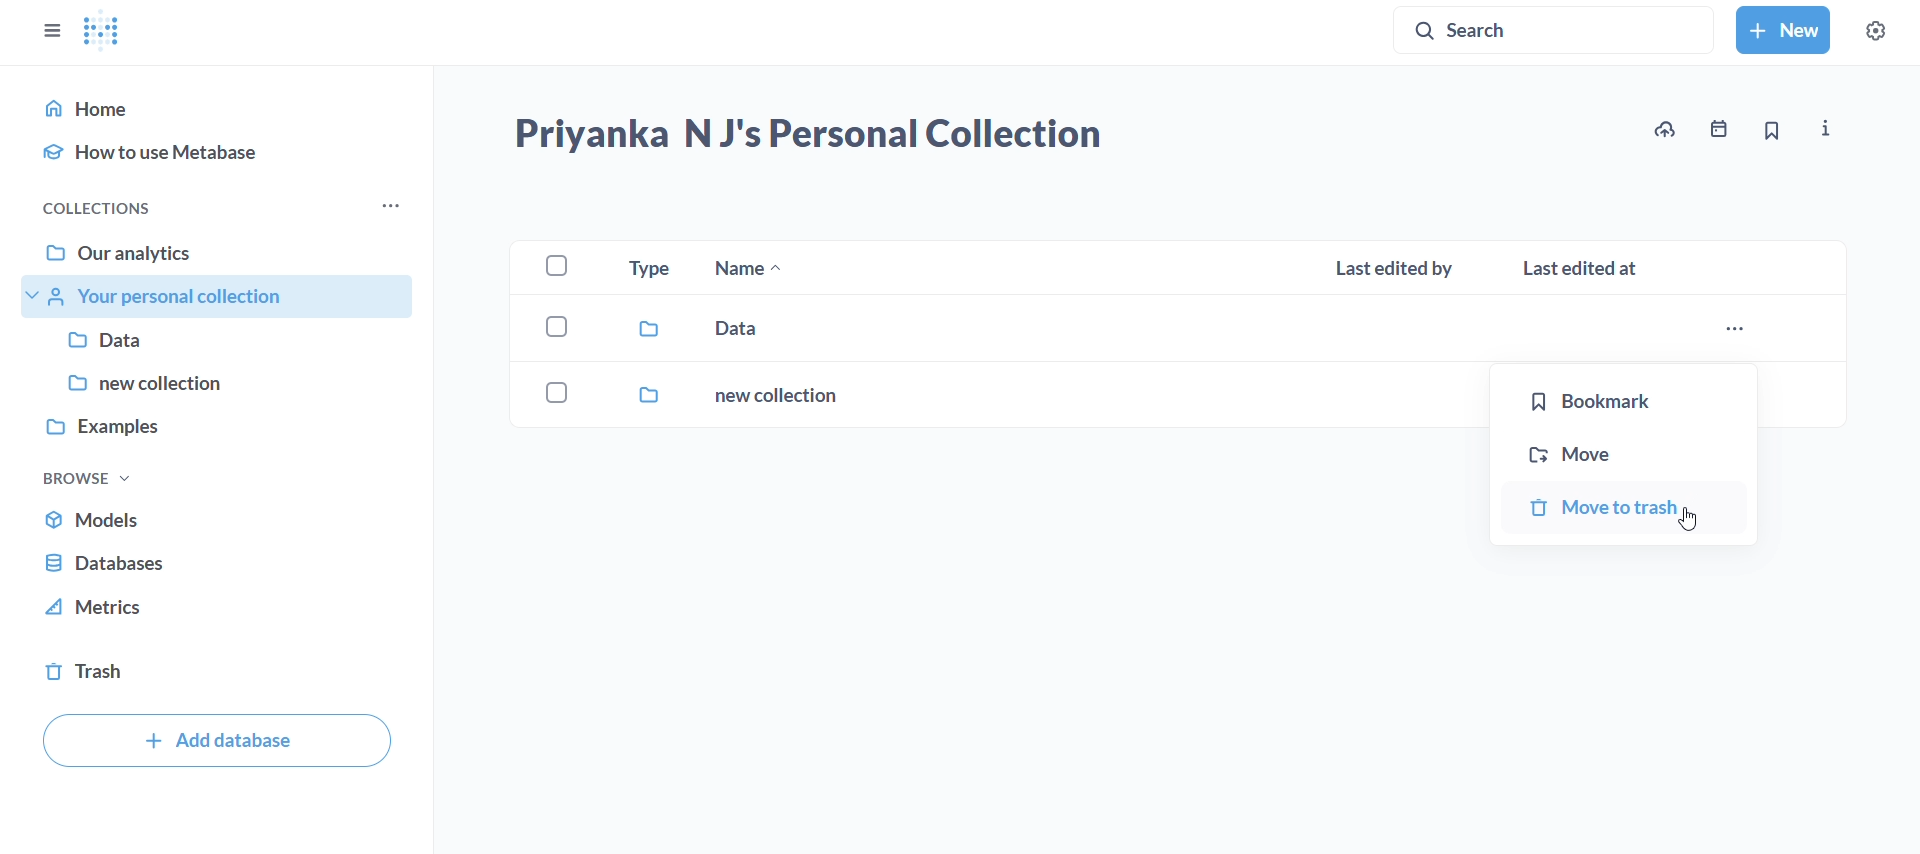 The width and height of the screenshot is (1920, 854). I want to click on upload data to priyanka N J's personal collection, so click(1663, 129).